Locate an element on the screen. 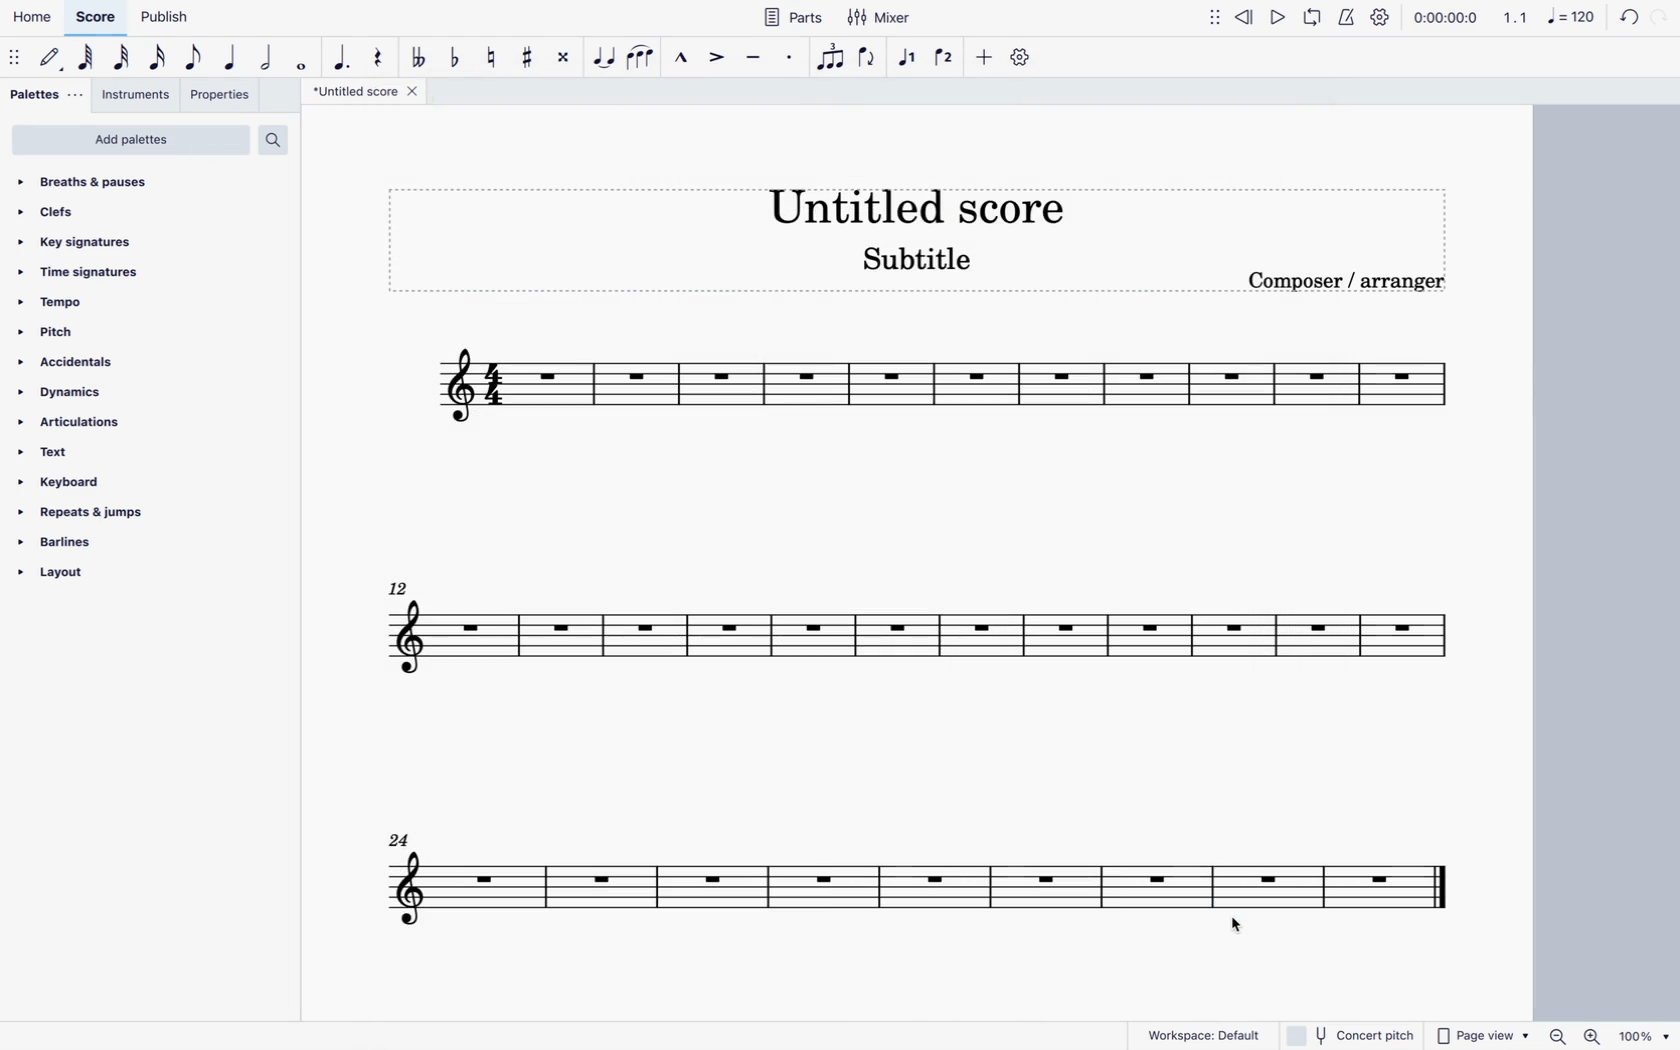 Image resolution: width=1680 pixels, height=1050 pixels. voice 2 is located at coordinates (947, 58).